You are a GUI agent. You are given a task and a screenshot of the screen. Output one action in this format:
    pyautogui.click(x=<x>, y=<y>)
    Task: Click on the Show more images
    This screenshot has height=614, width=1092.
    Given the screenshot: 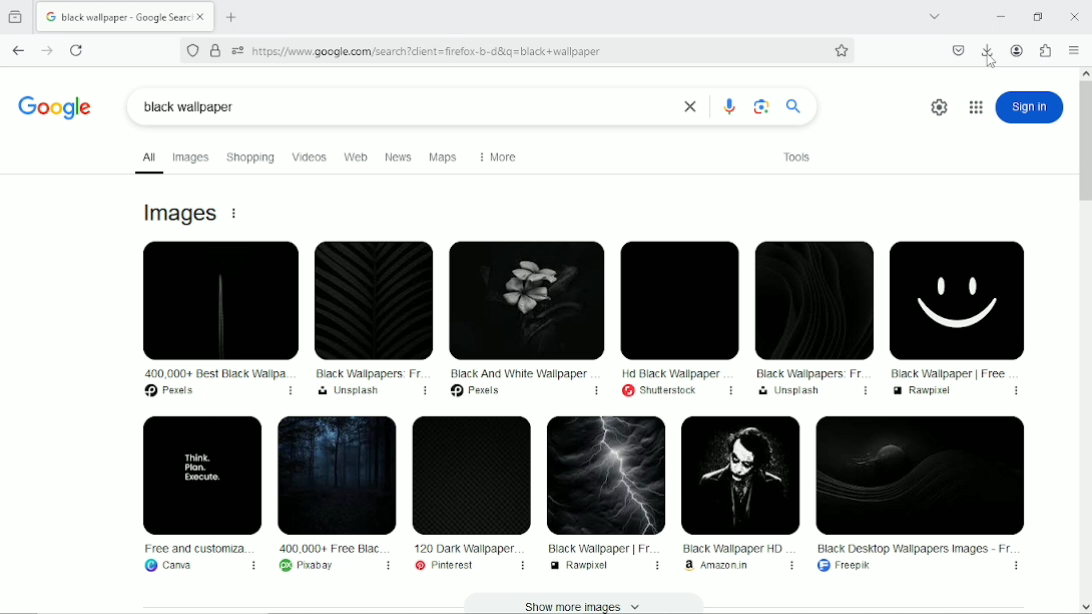 What is the action you would take?
    pyautogui.click(x=593, y=605)
    